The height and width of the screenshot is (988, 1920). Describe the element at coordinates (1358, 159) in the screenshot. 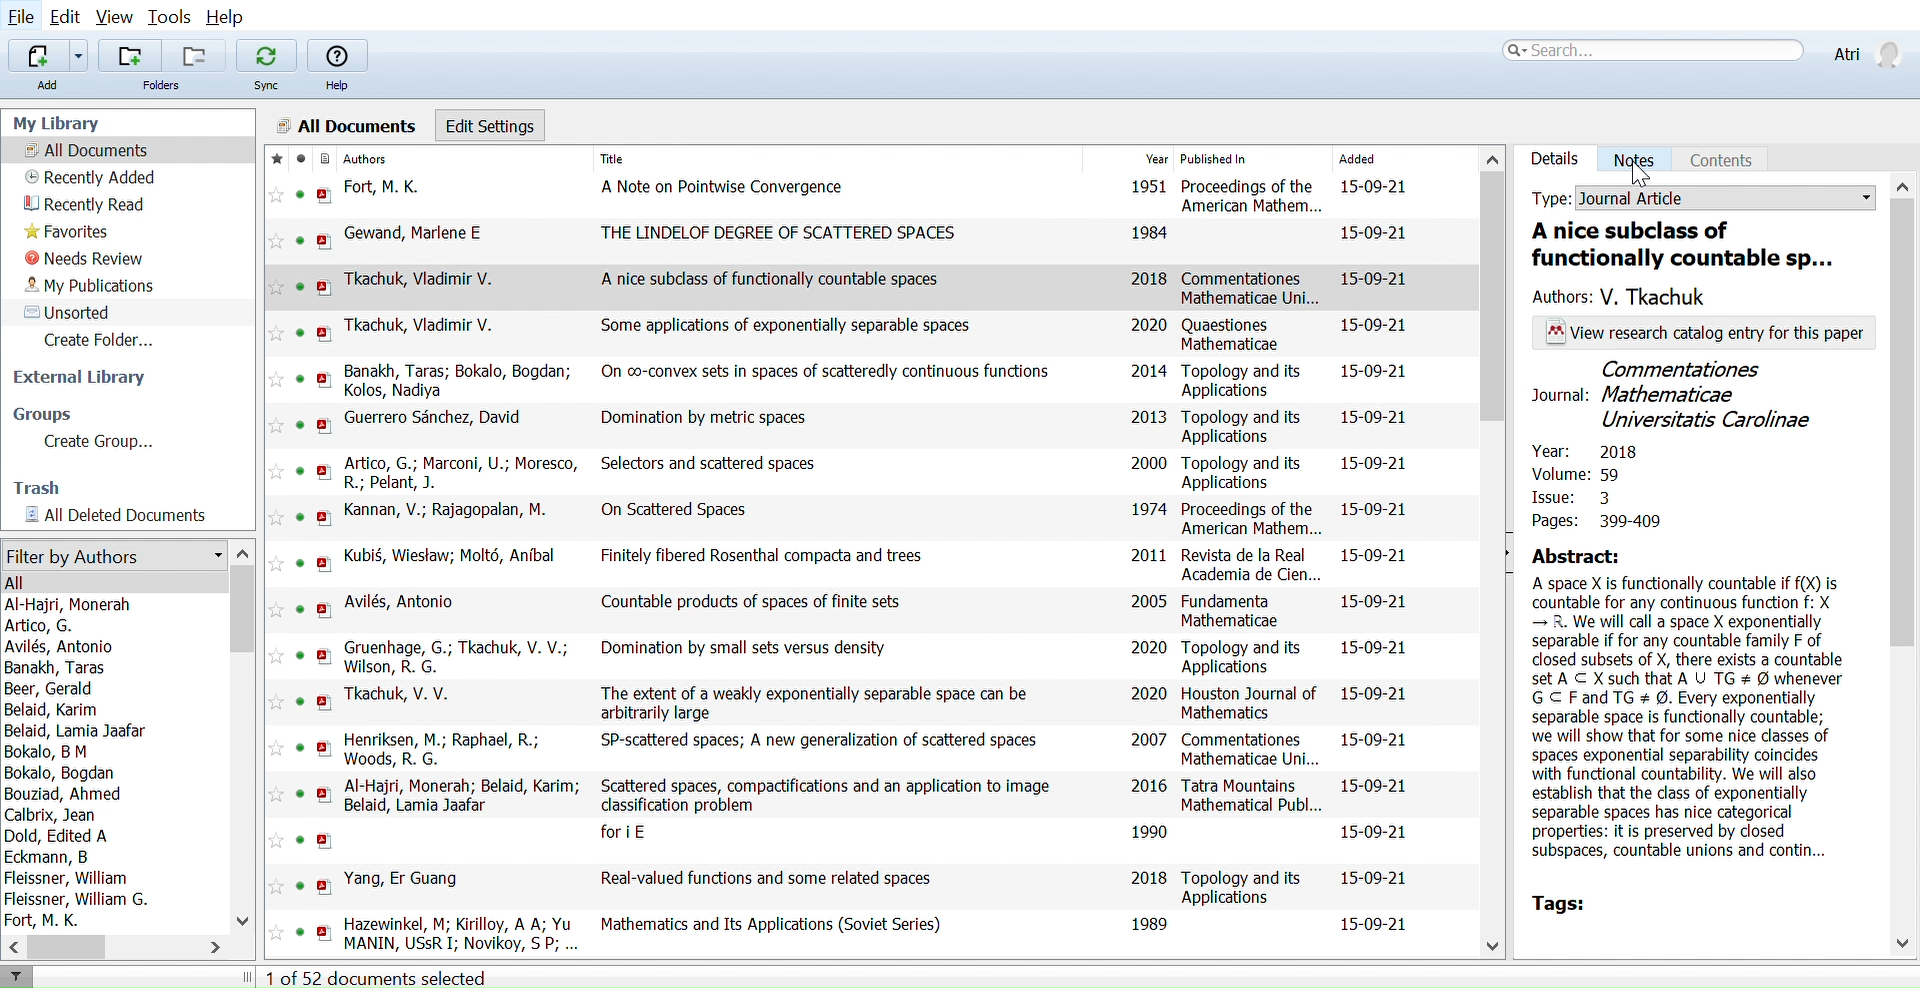

I see `Added` at that location.